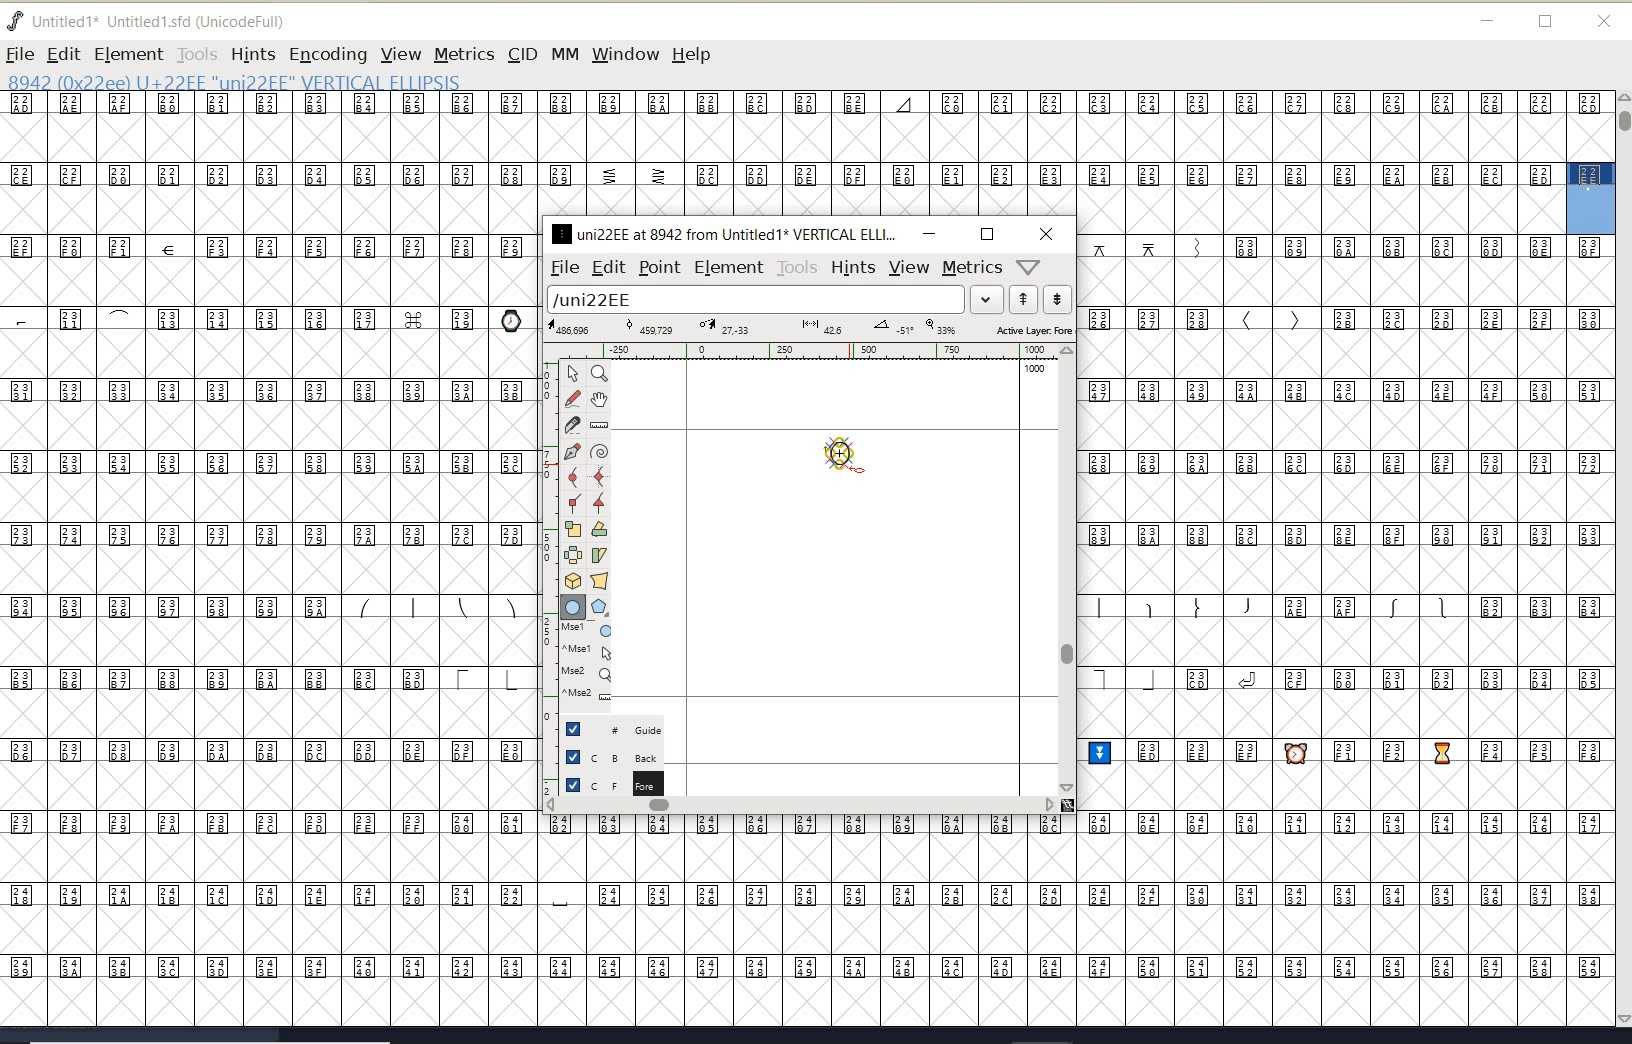  What do you see at coordinates (19, 54) in the screenshot?
I see `FILE` at bounding box center [19, 54].